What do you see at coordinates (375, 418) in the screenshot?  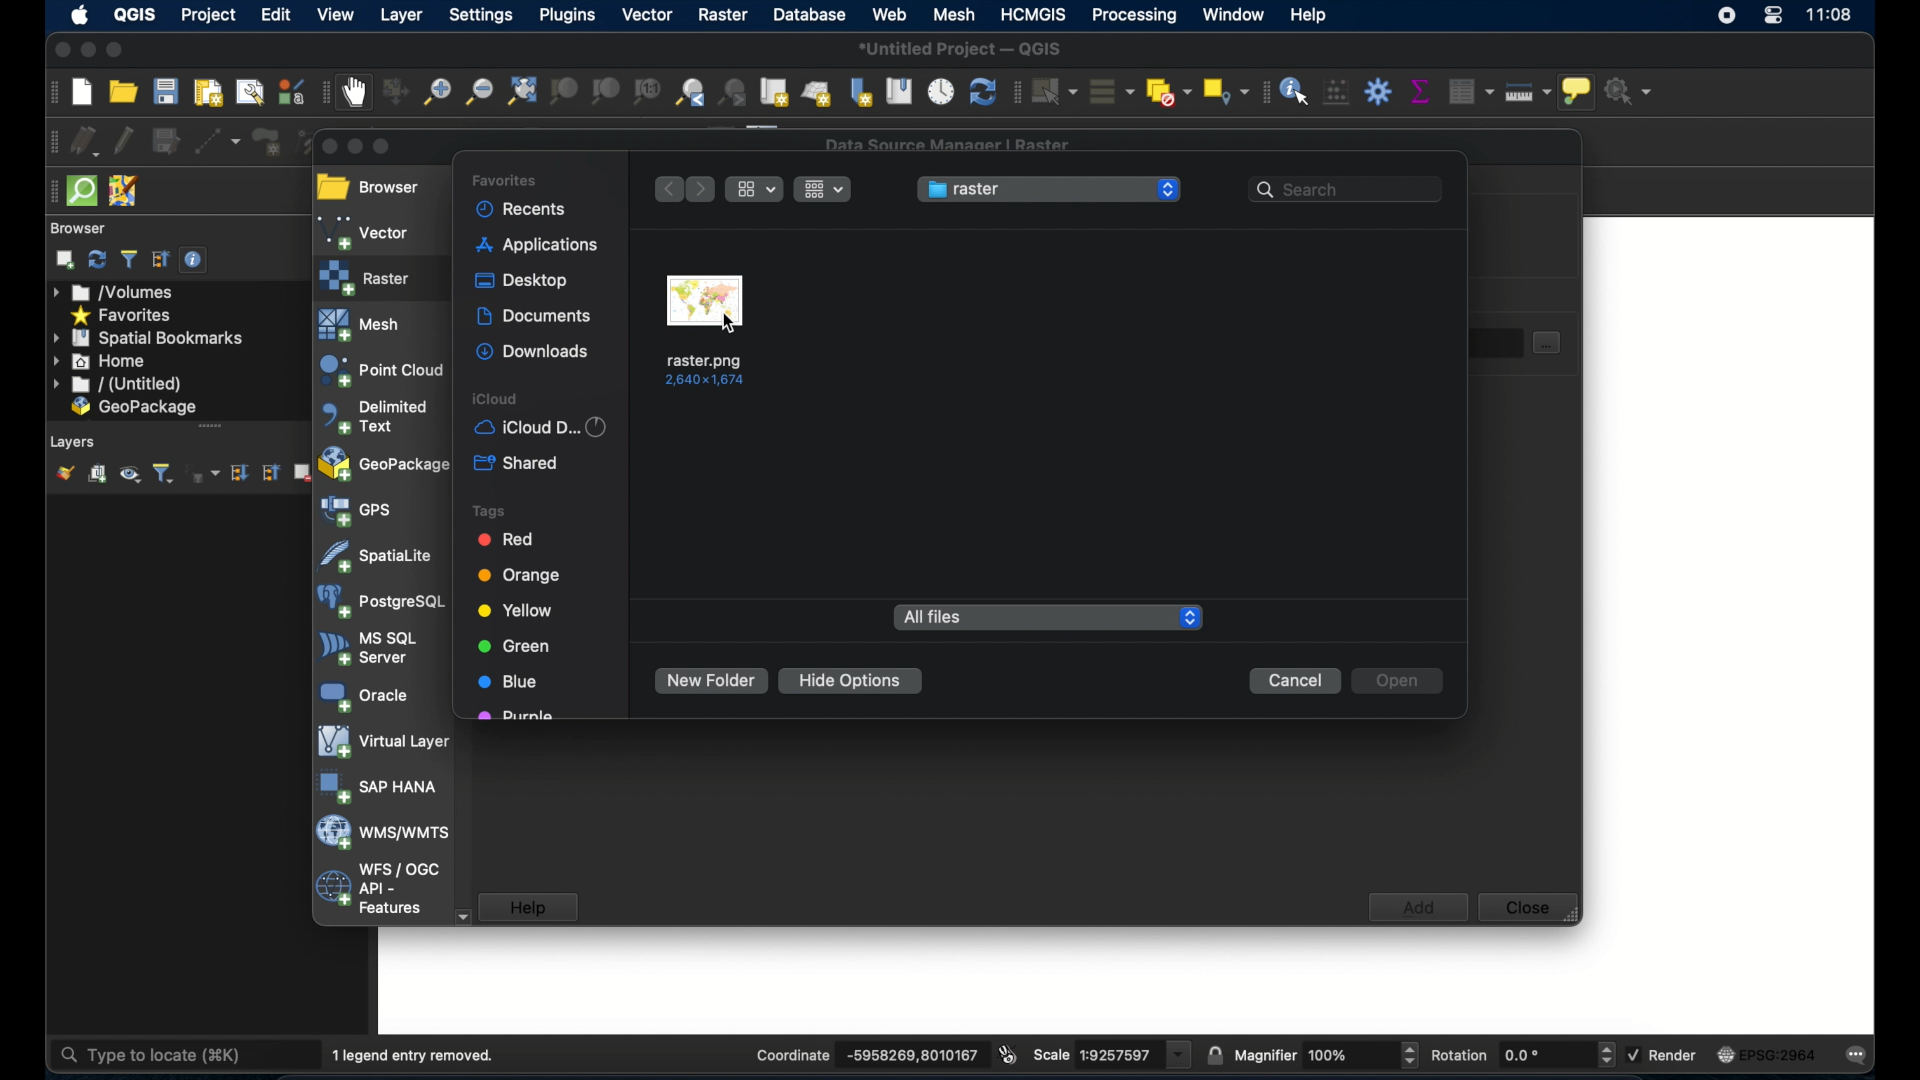 I see `delimited text` at bounding box center [375, 418].